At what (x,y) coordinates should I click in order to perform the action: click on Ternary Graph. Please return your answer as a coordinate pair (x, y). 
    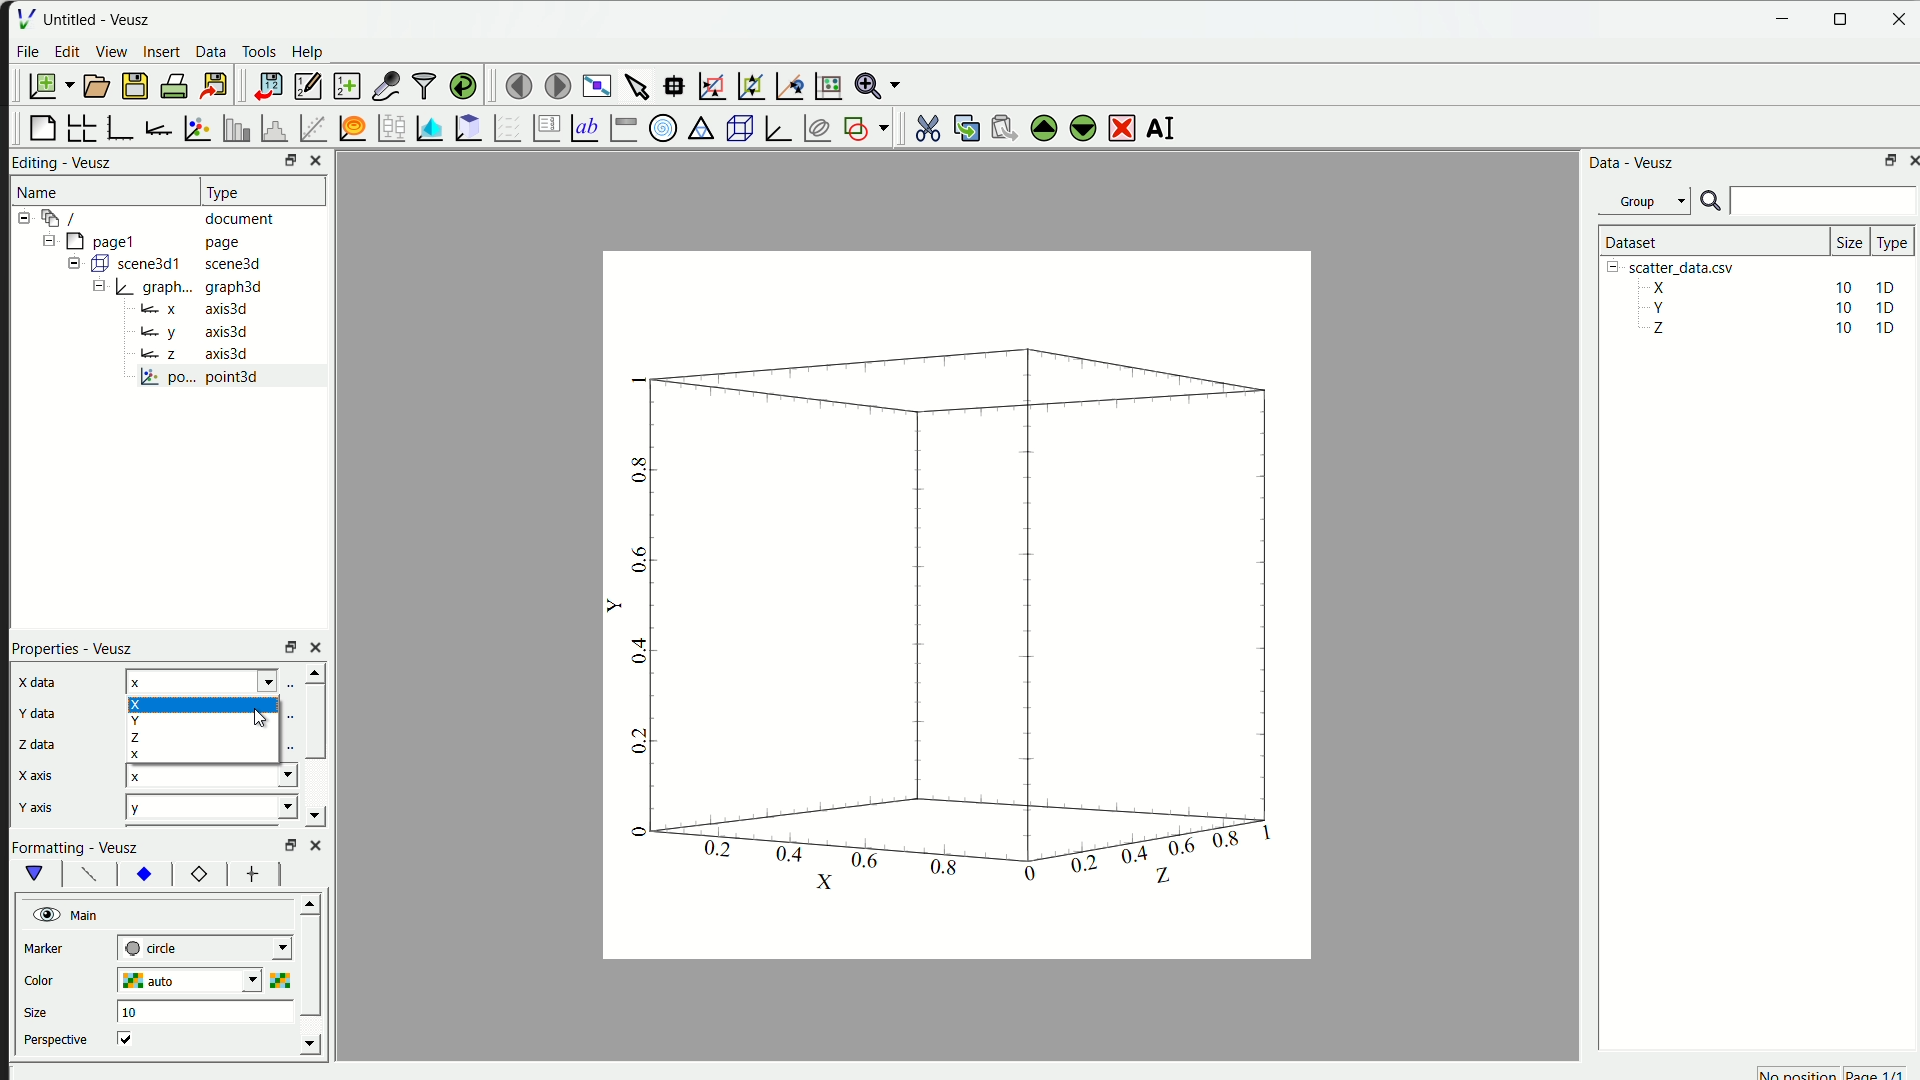
    Looking at the image, I should click on (698, 128).